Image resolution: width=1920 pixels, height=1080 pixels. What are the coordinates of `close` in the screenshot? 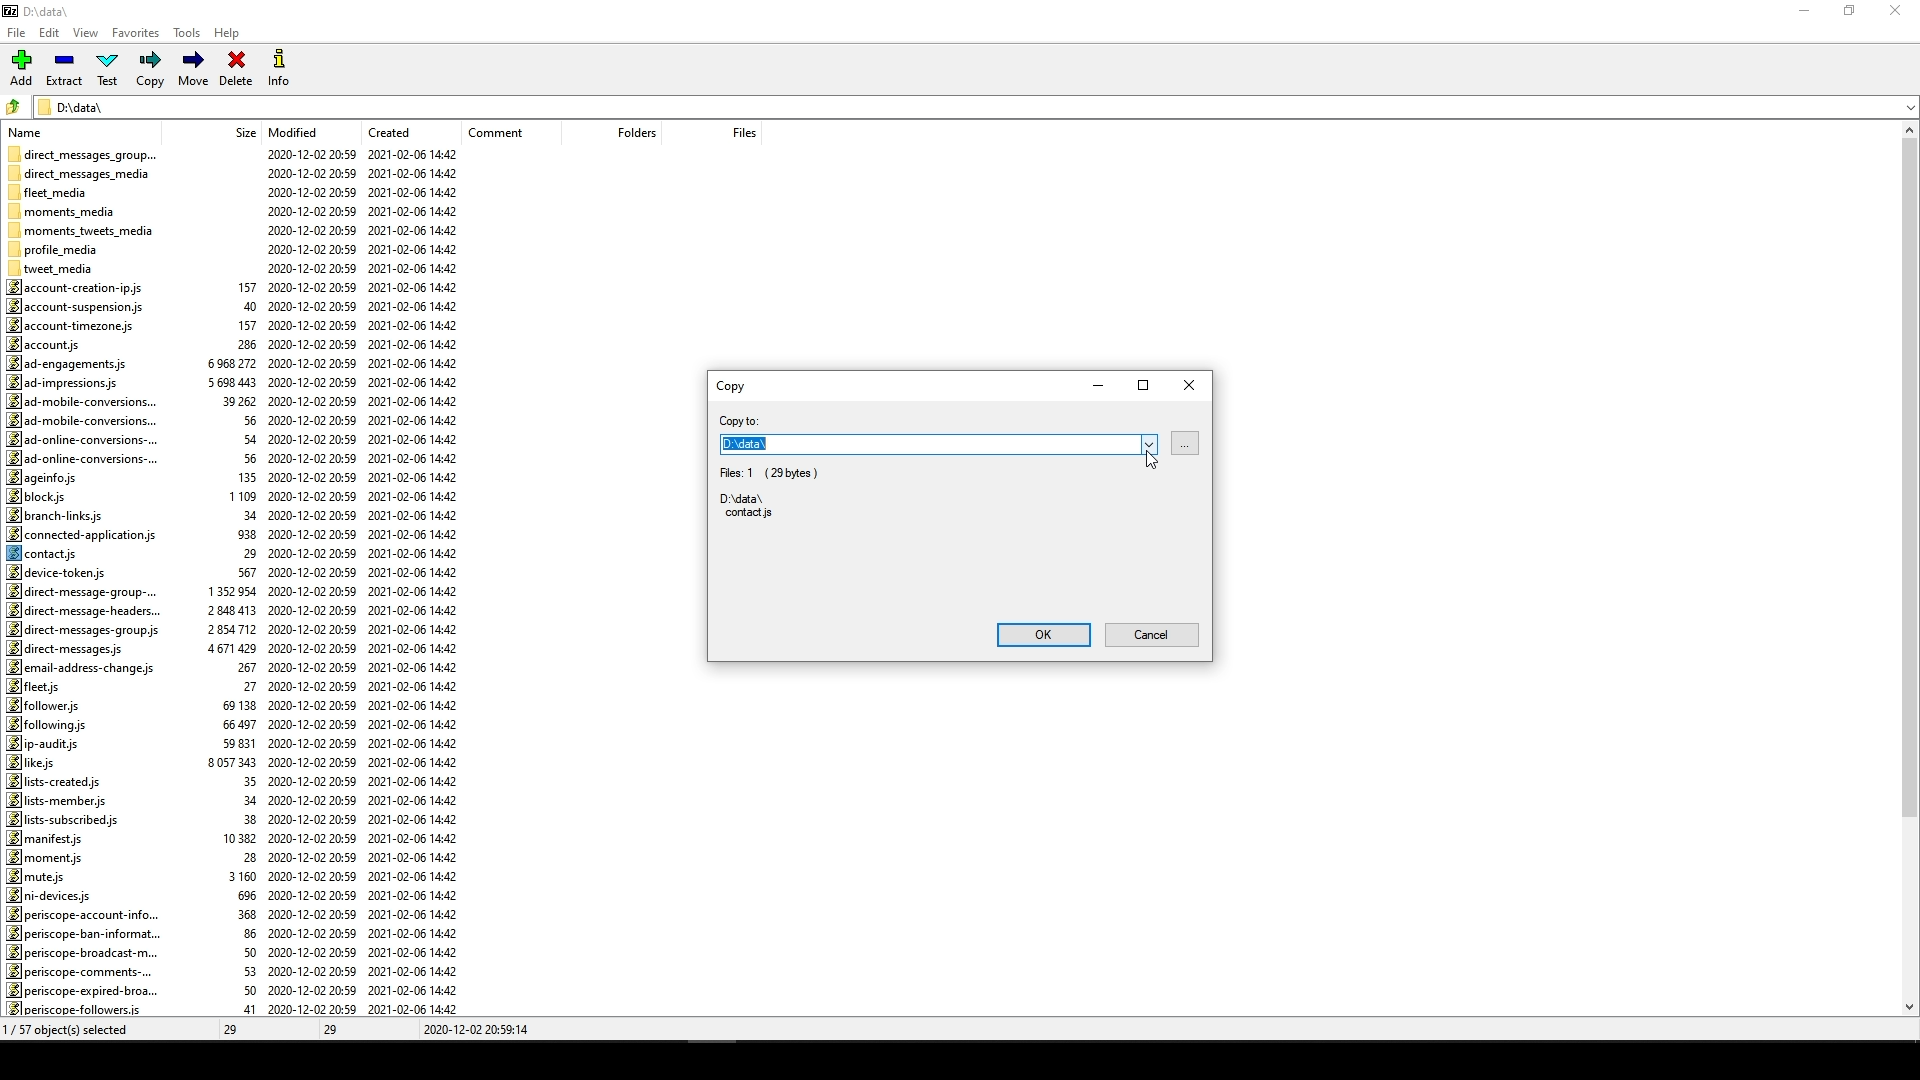 It's located at (1899, 12).